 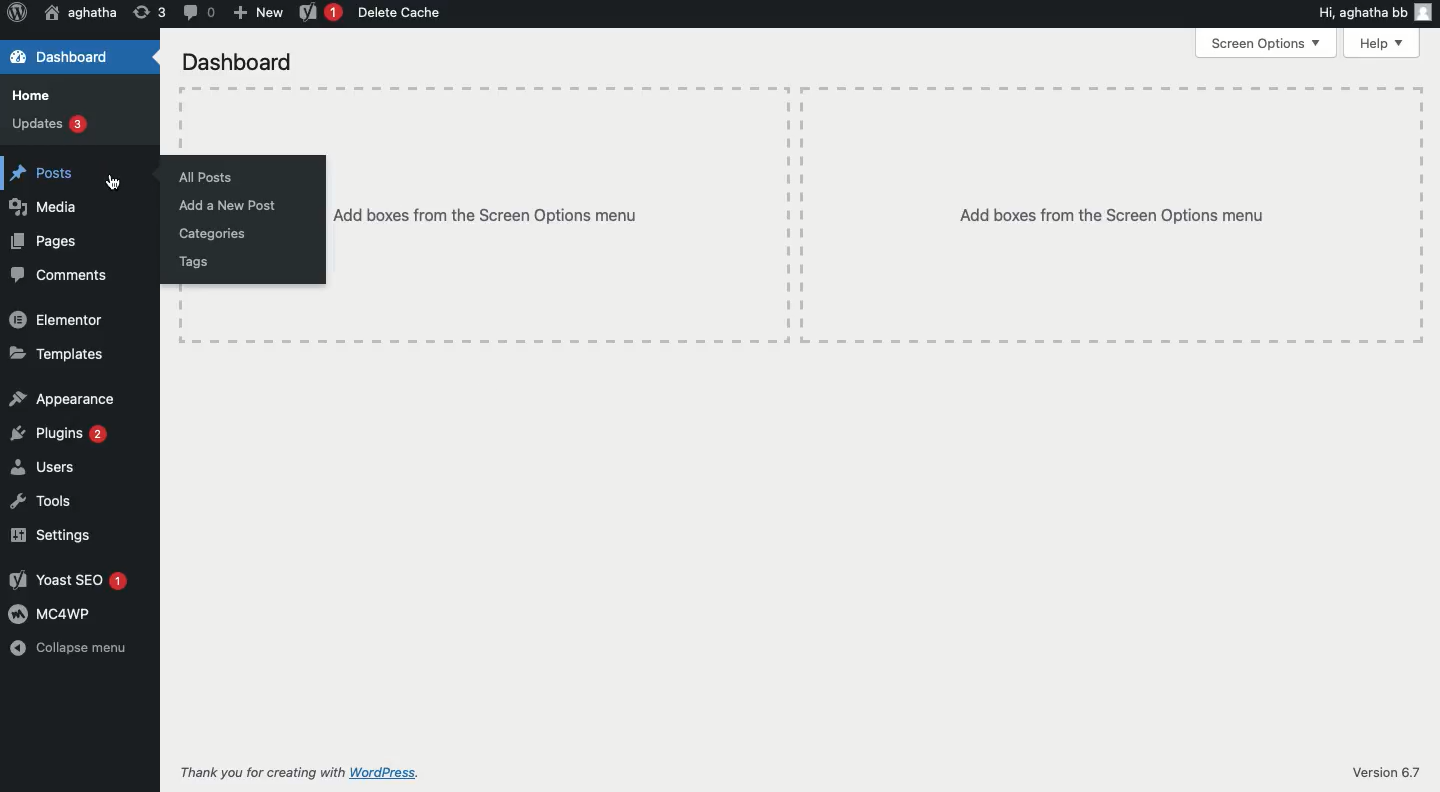 I want to click on Appearance, so click(x=62, y=398).